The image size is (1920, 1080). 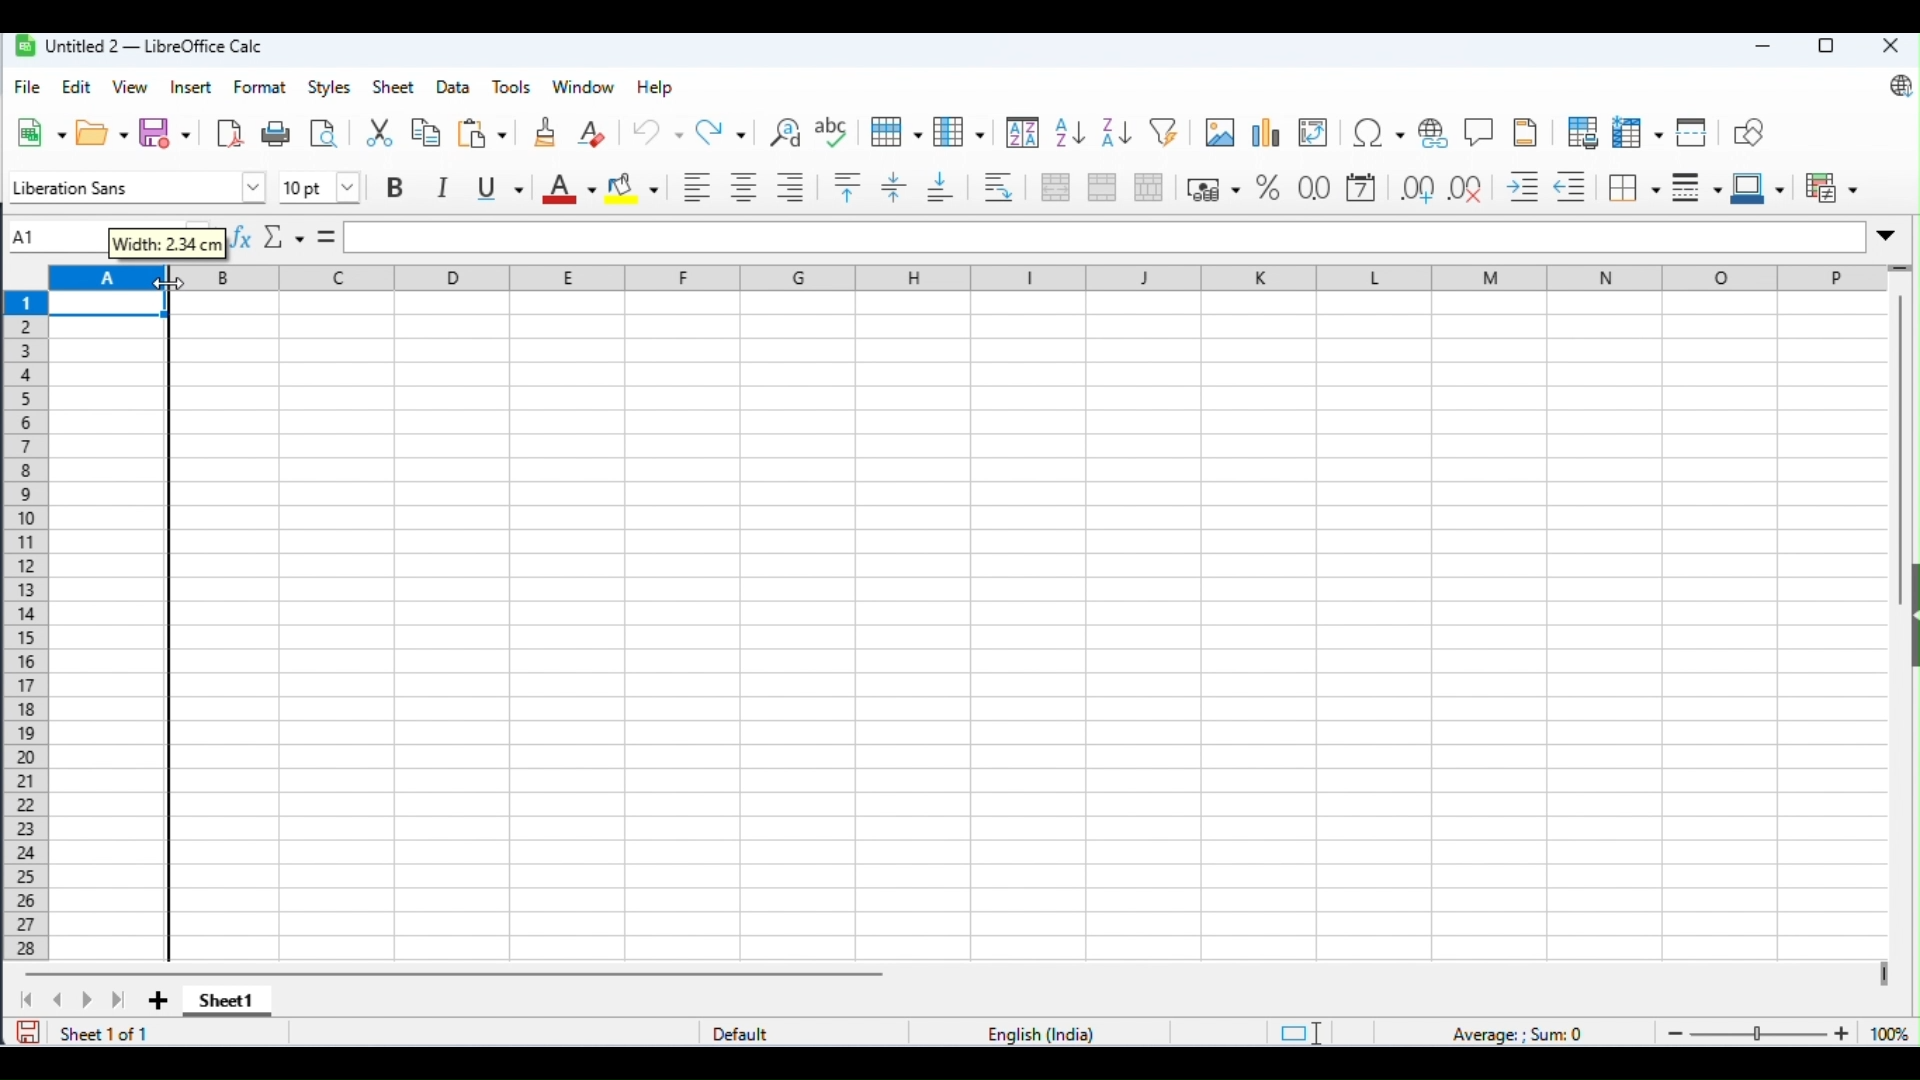 What do you see at coordinates (961, 131) in the screenshot?
I see `column` at bounding box center [961, 131].